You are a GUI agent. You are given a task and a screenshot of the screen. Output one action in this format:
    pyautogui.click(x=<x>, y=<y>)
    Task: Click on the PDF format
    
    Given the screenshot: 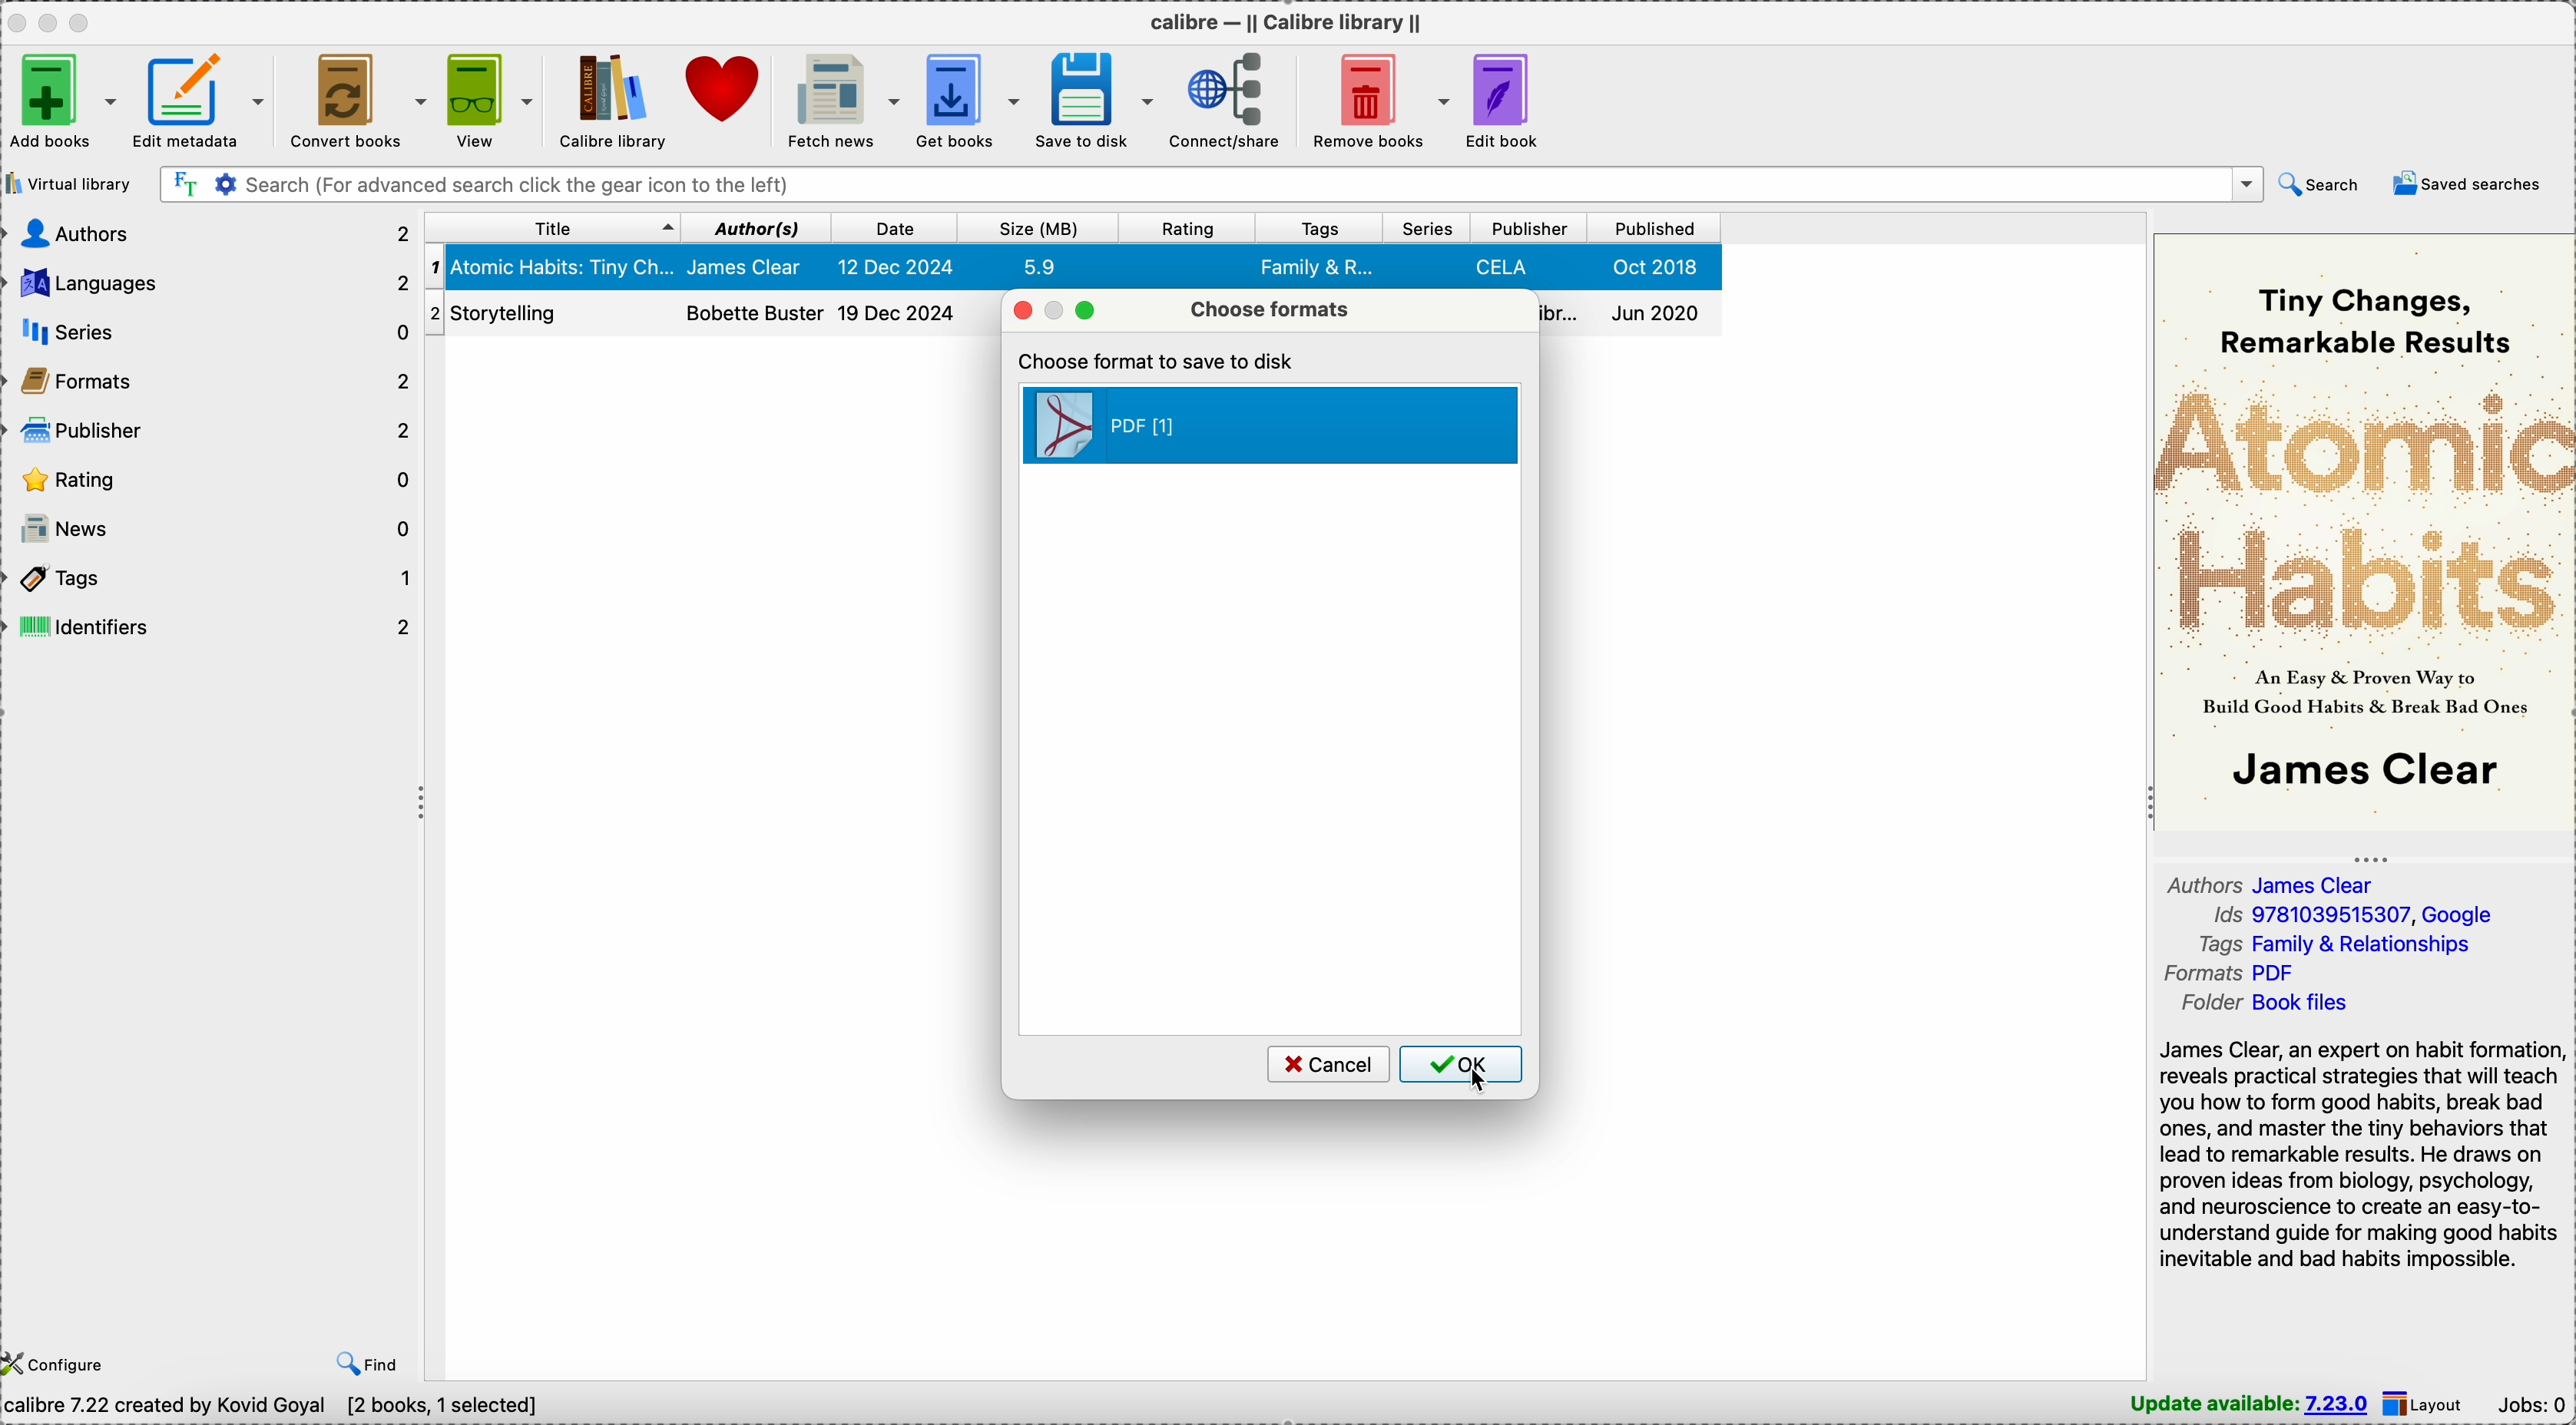 What is the action you would take?
    pyautogui.click(x=1270, y=424)
    